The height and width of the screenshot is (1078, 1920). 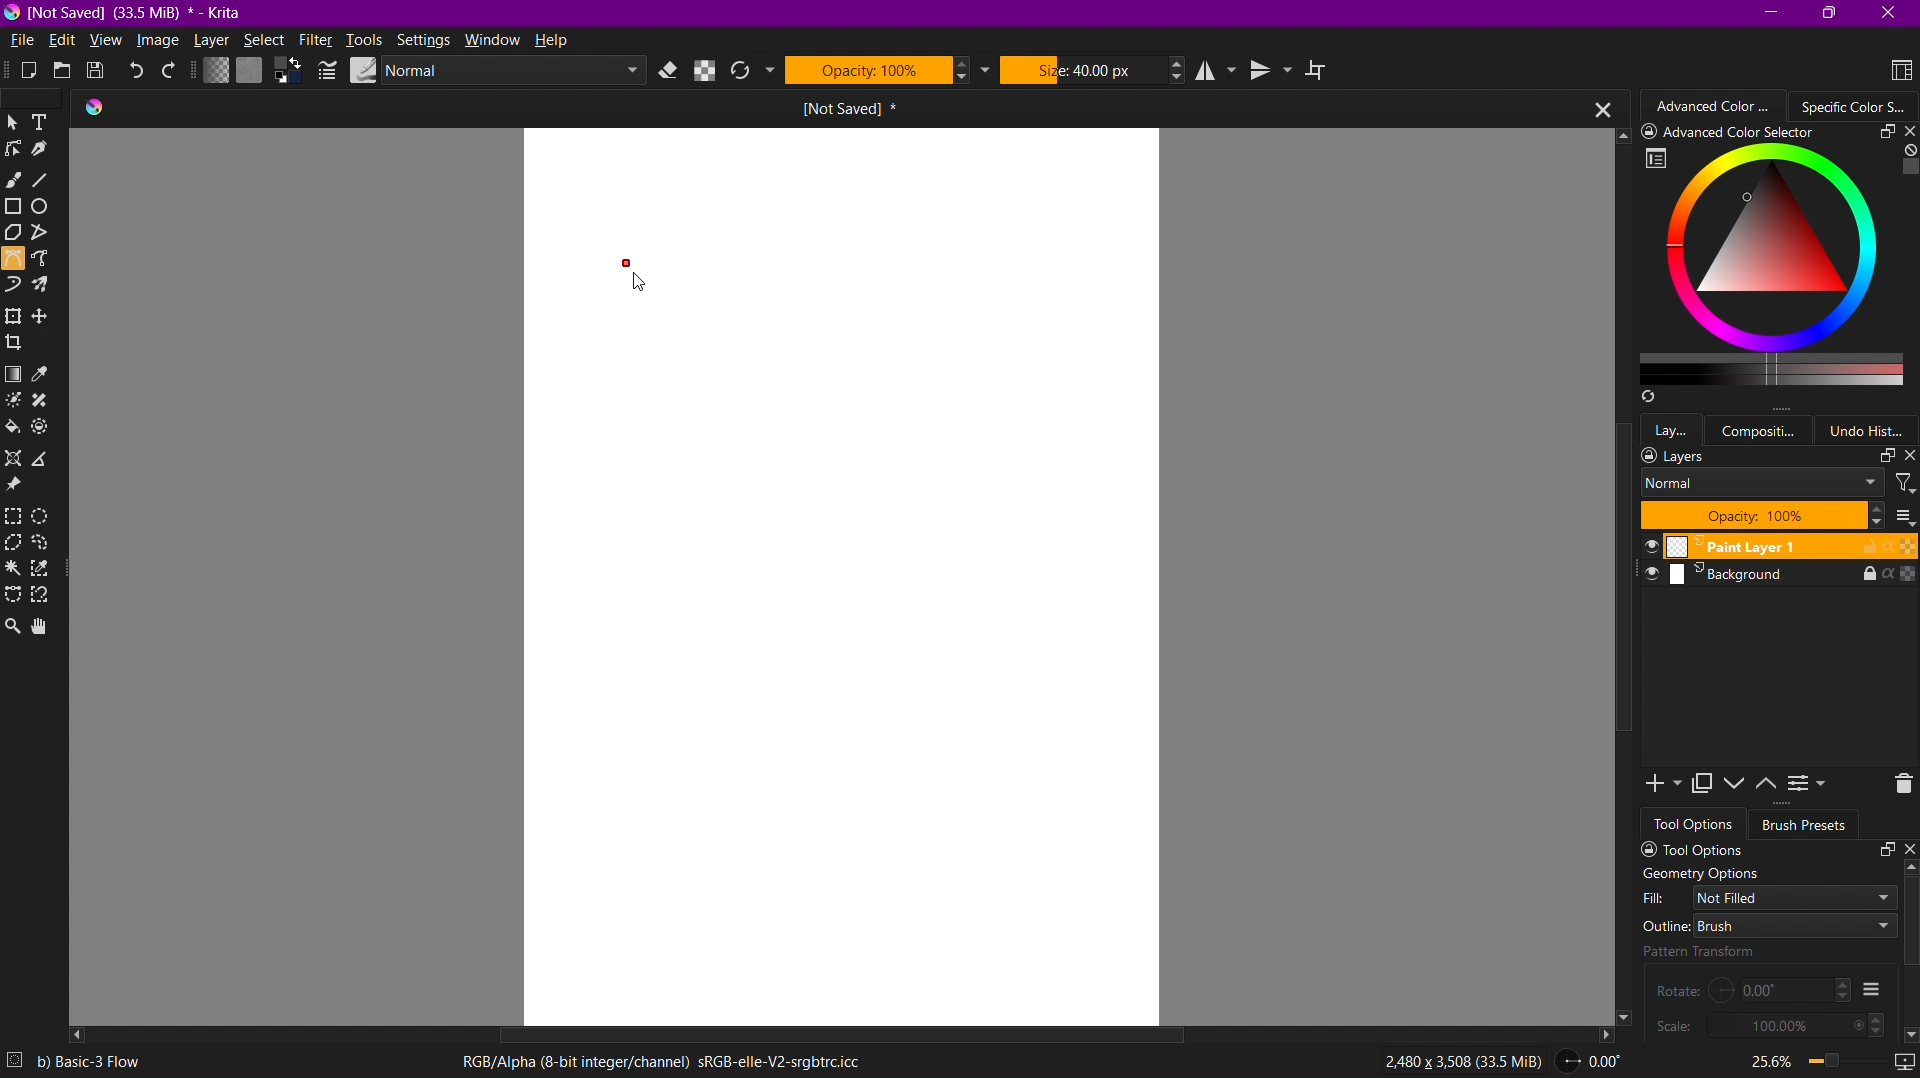 I want to click on Choose Workspace, so click(x=1894, y=69).